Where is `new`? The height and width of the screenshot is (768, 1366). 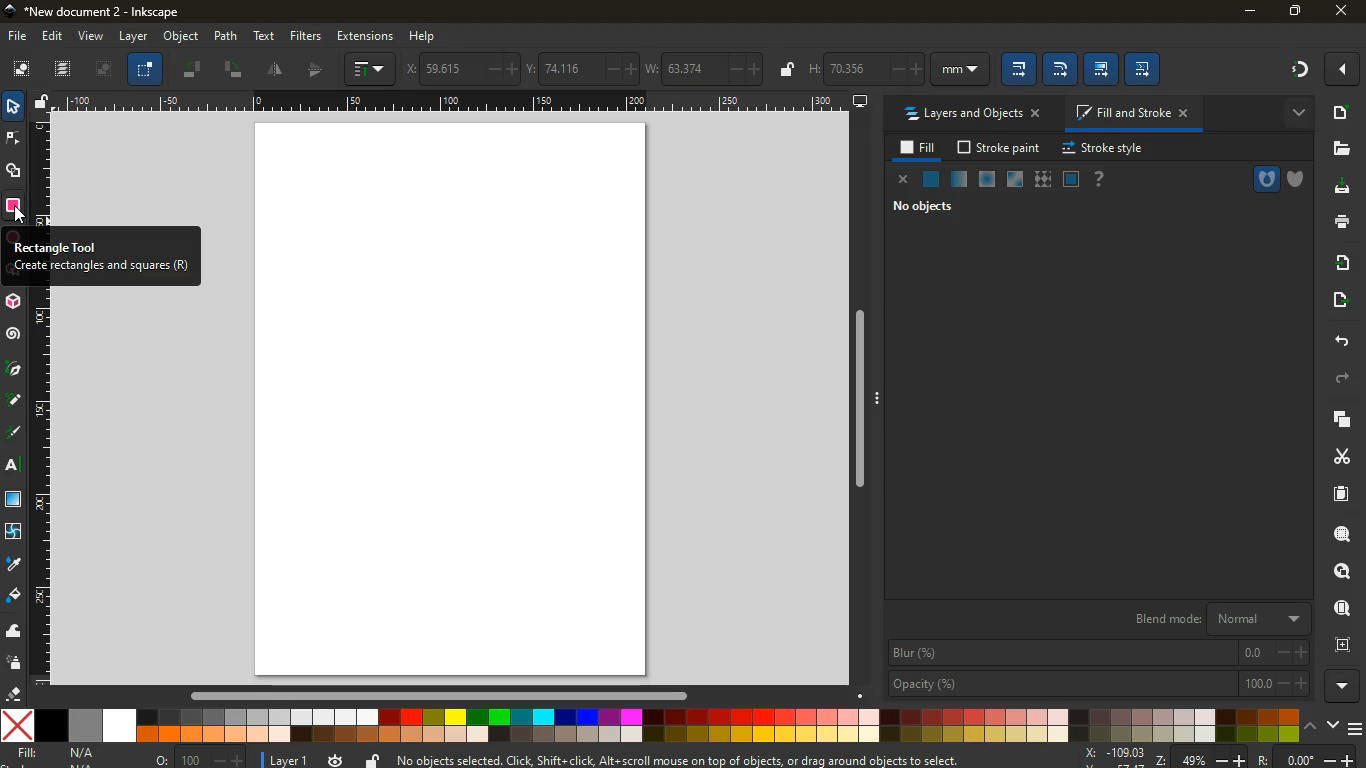 new is located at coordinates (1345, 114).